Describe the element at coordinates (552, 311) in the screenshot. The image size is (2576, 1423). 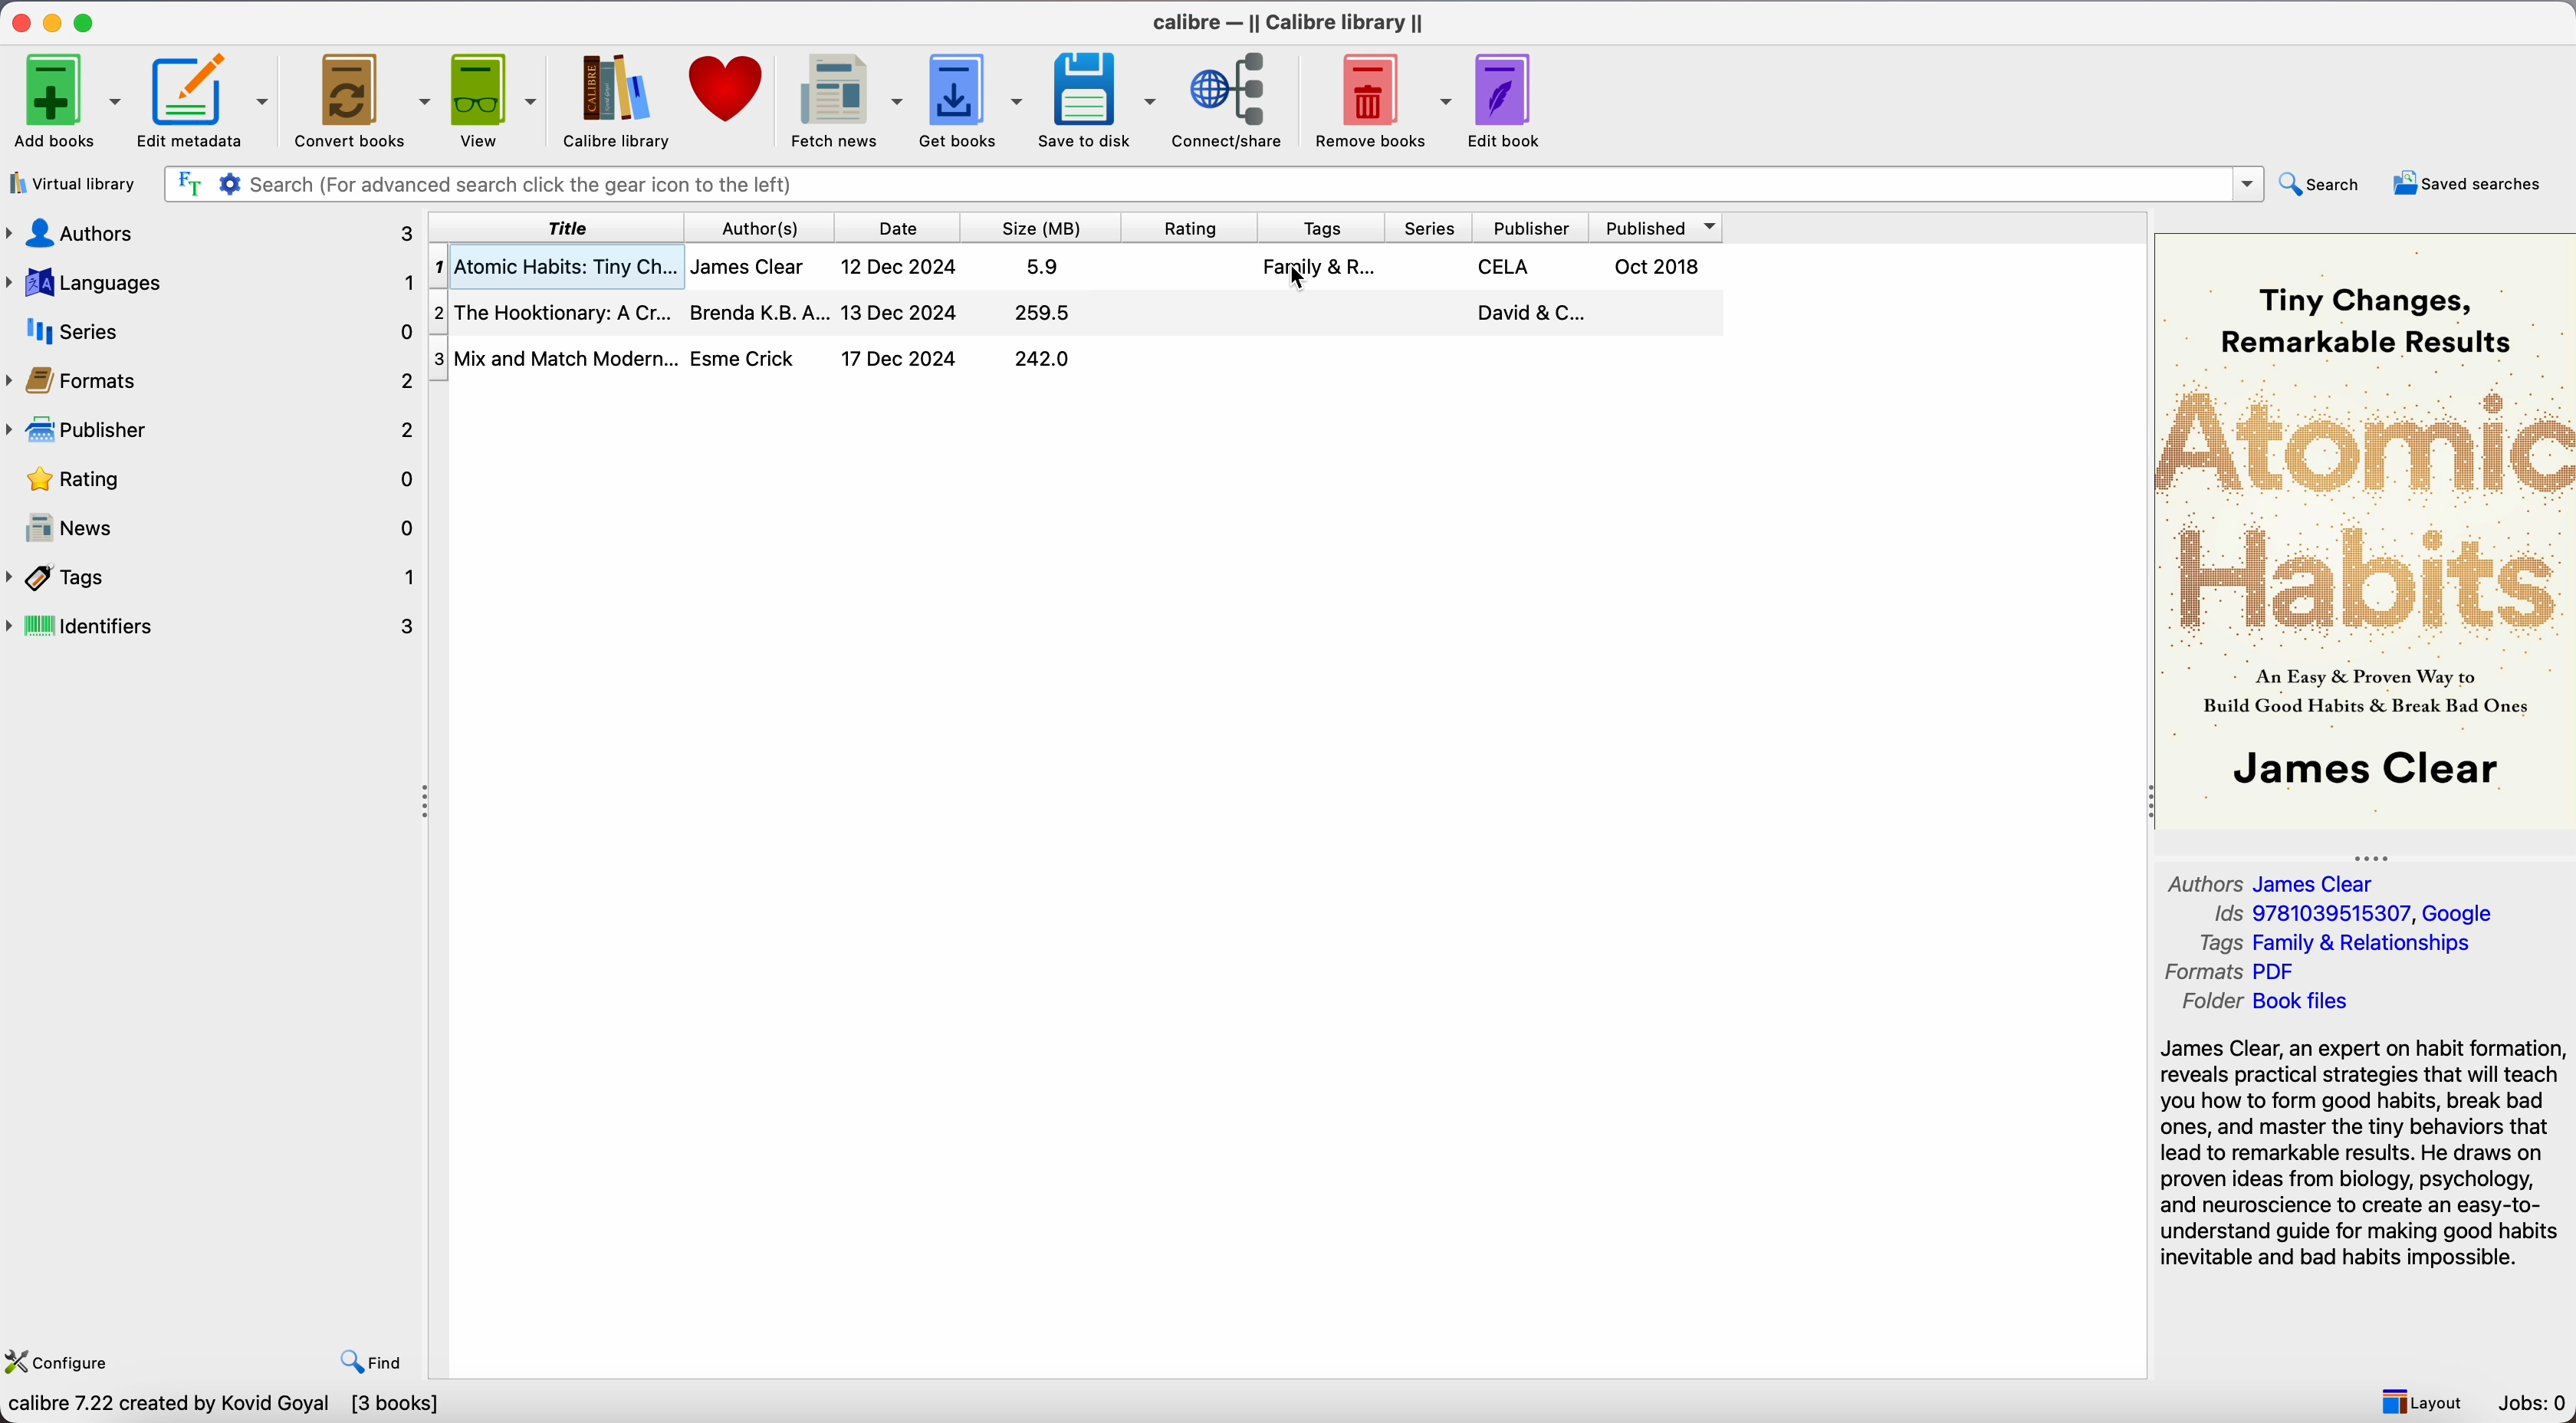
I see `The Hooktionary: A Cr...` at that location.